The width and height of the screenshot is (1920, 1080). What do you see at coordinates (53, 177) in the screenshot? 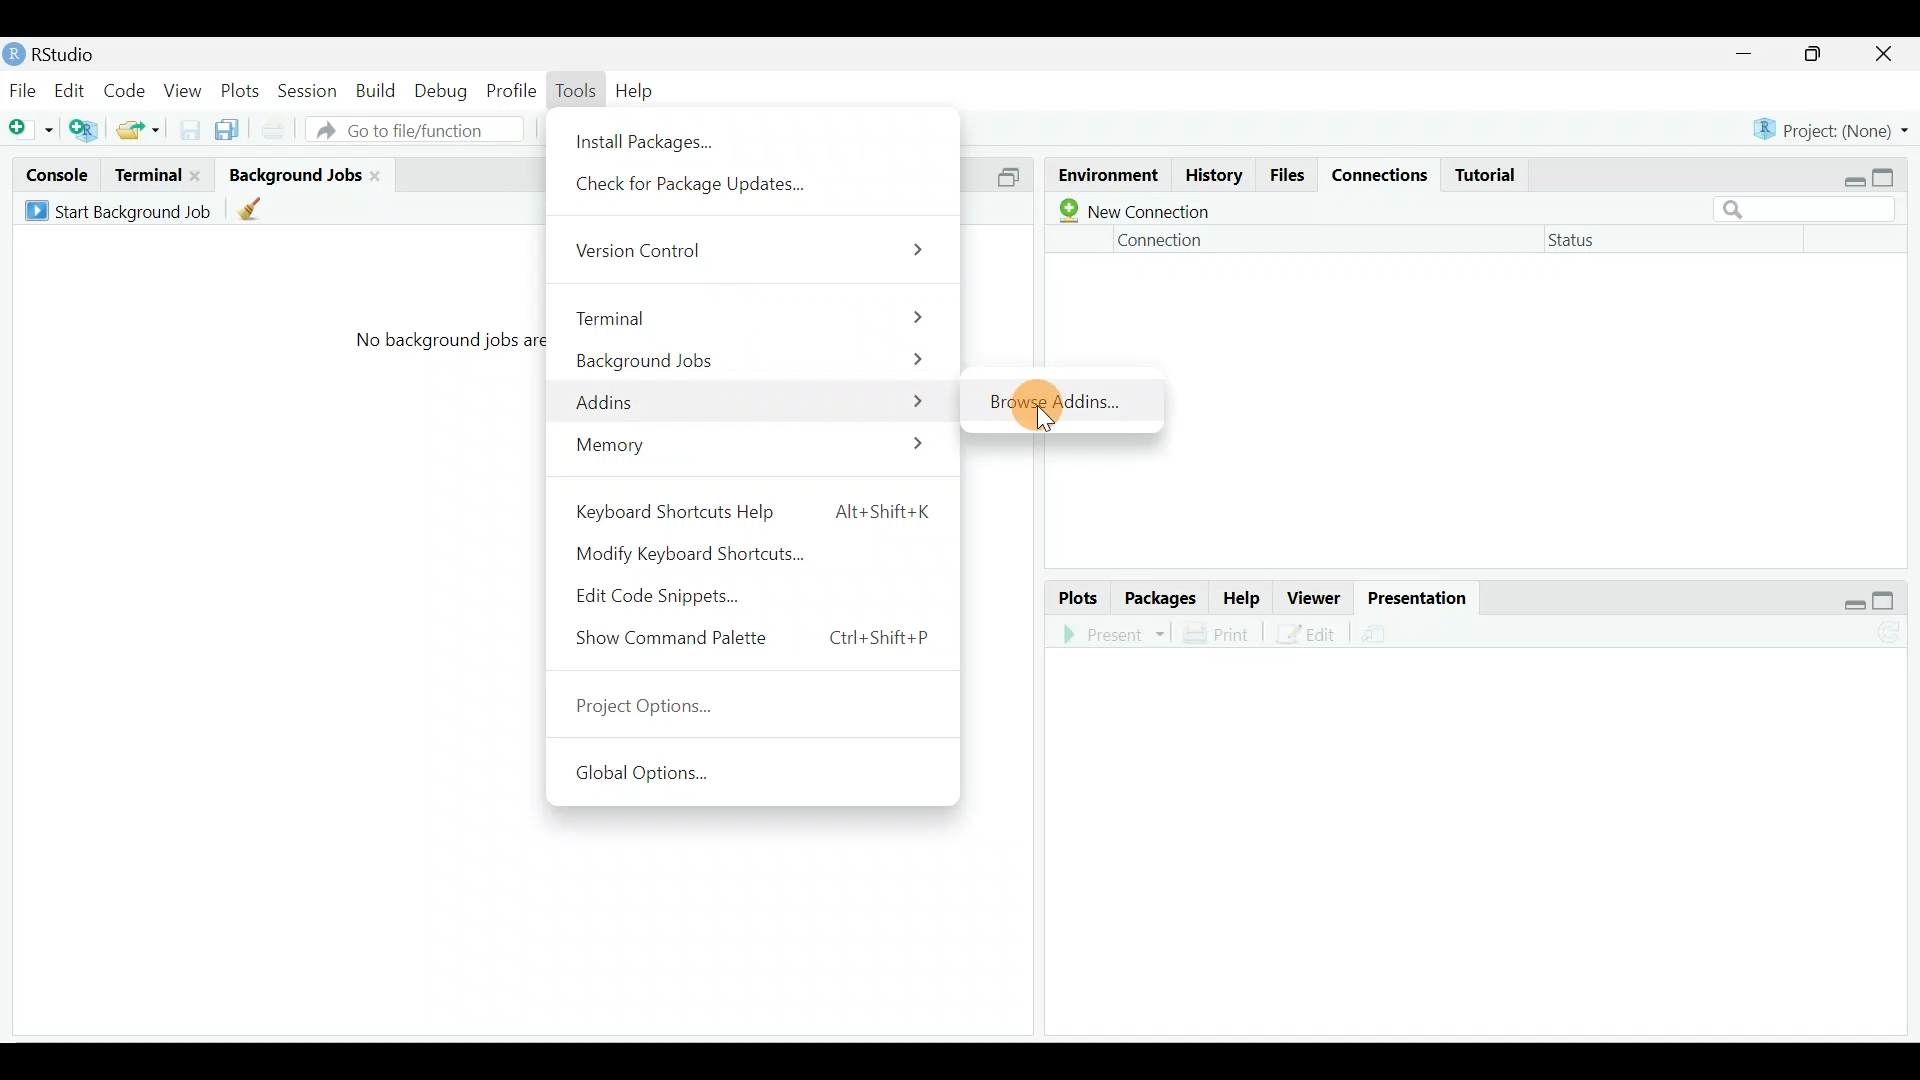
I see `Console` at bounding box center [53, 177].